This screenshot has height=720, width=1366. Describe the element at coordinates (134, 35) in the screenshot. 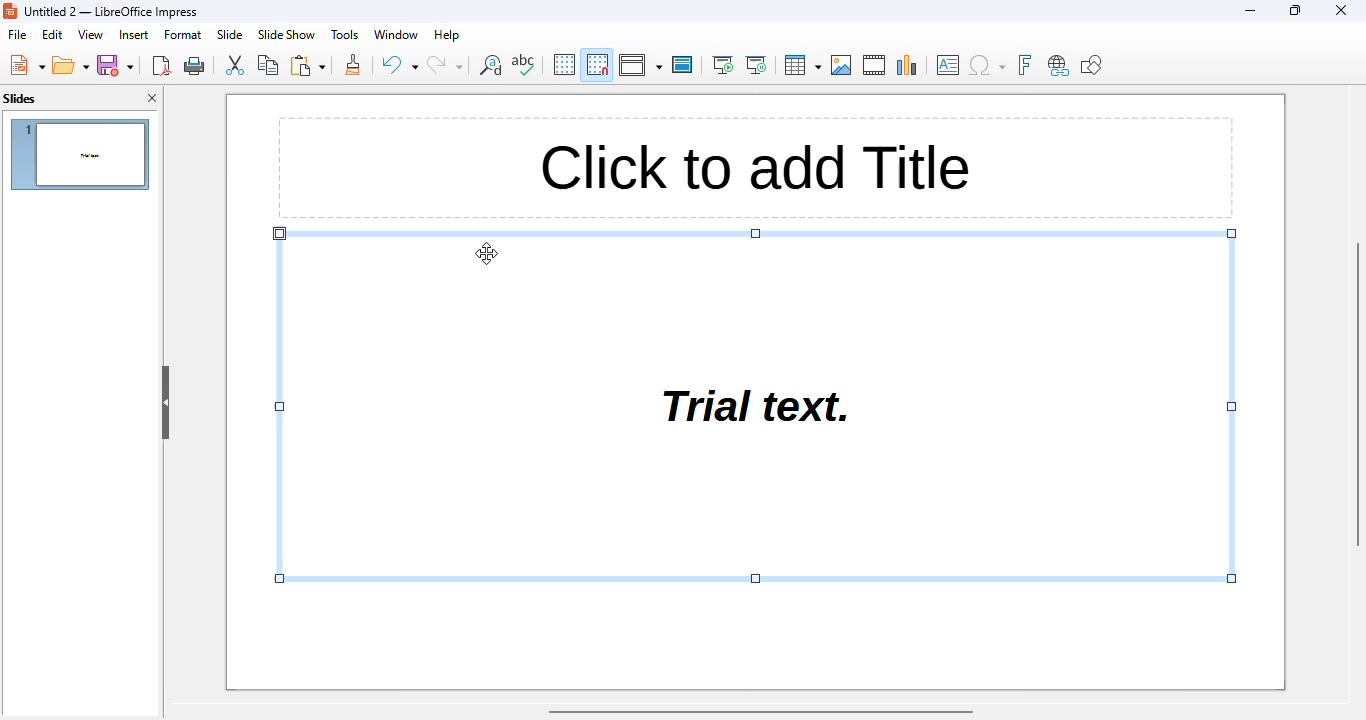

I see `insert` at that location.